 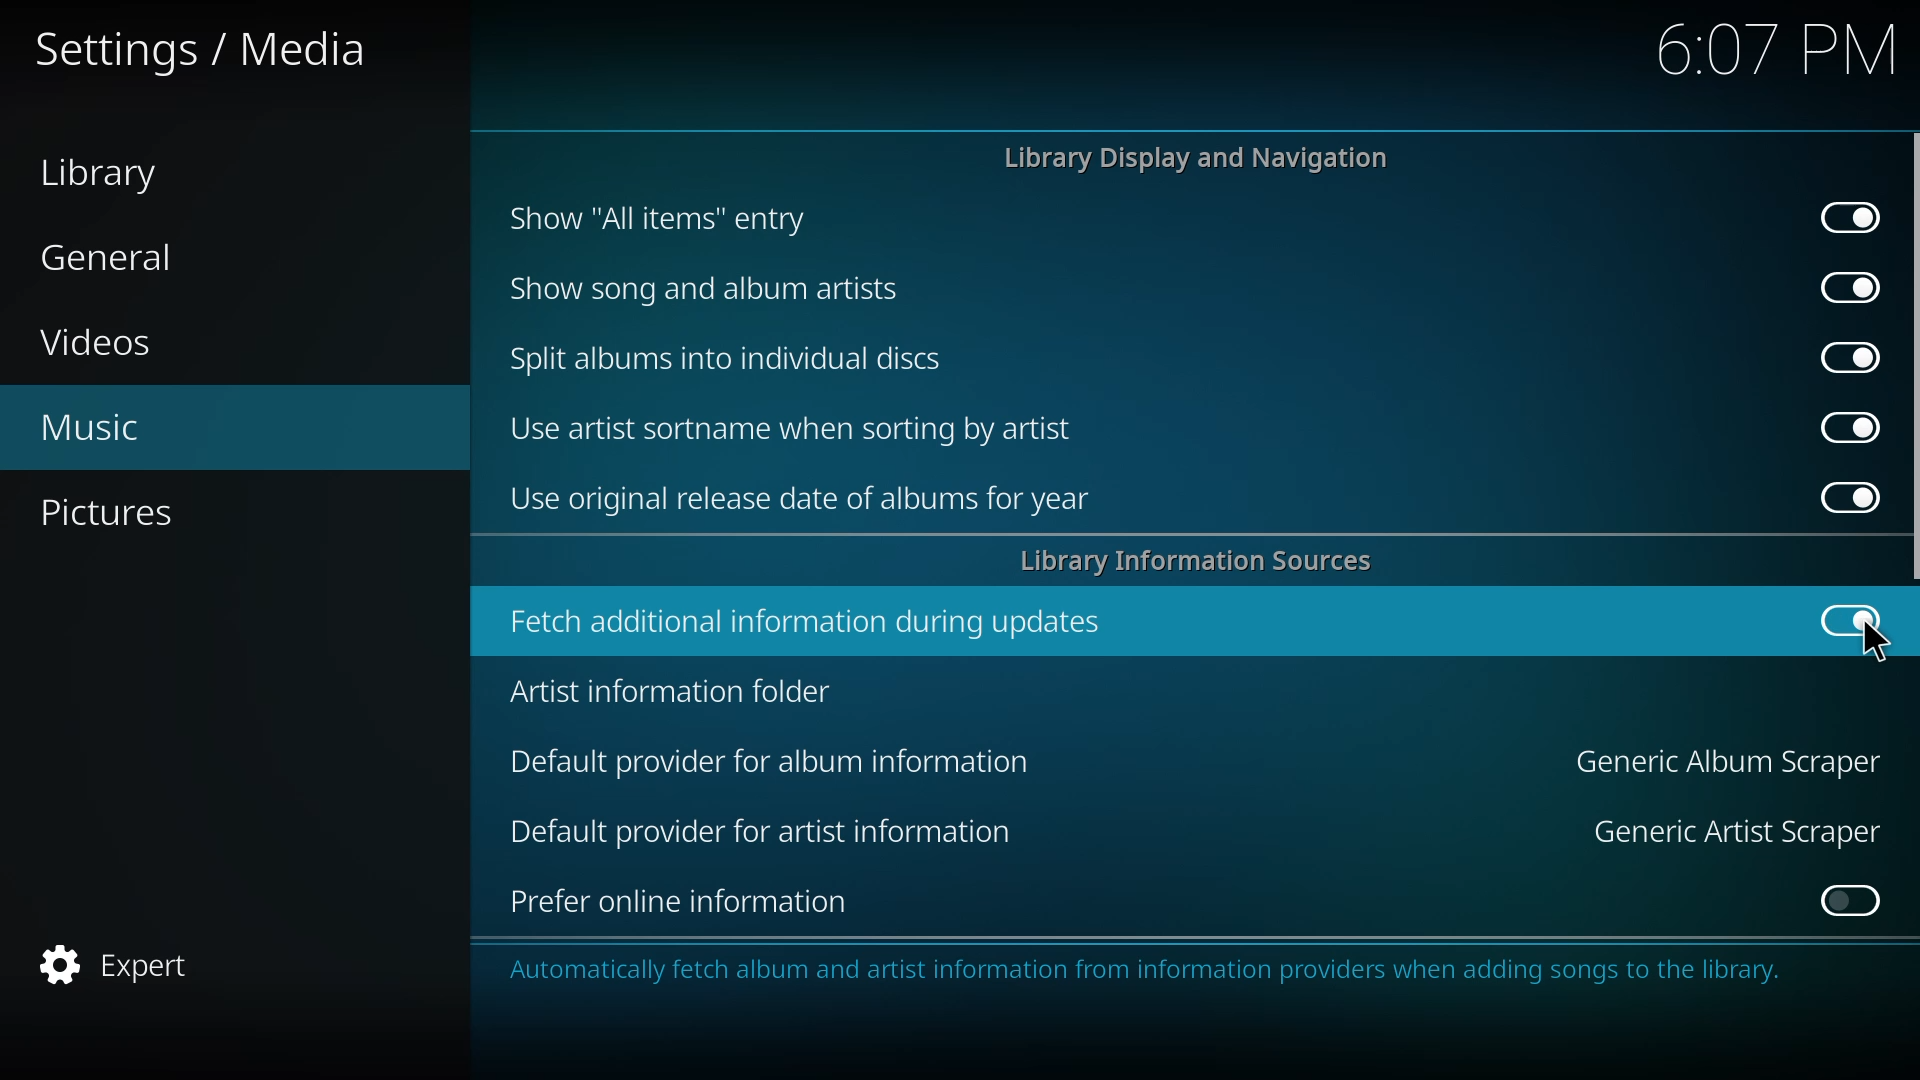 What do you see at coordinates (1854, 214) in the screenshot?
I see `enabled` at bounding box center [1854, 214].